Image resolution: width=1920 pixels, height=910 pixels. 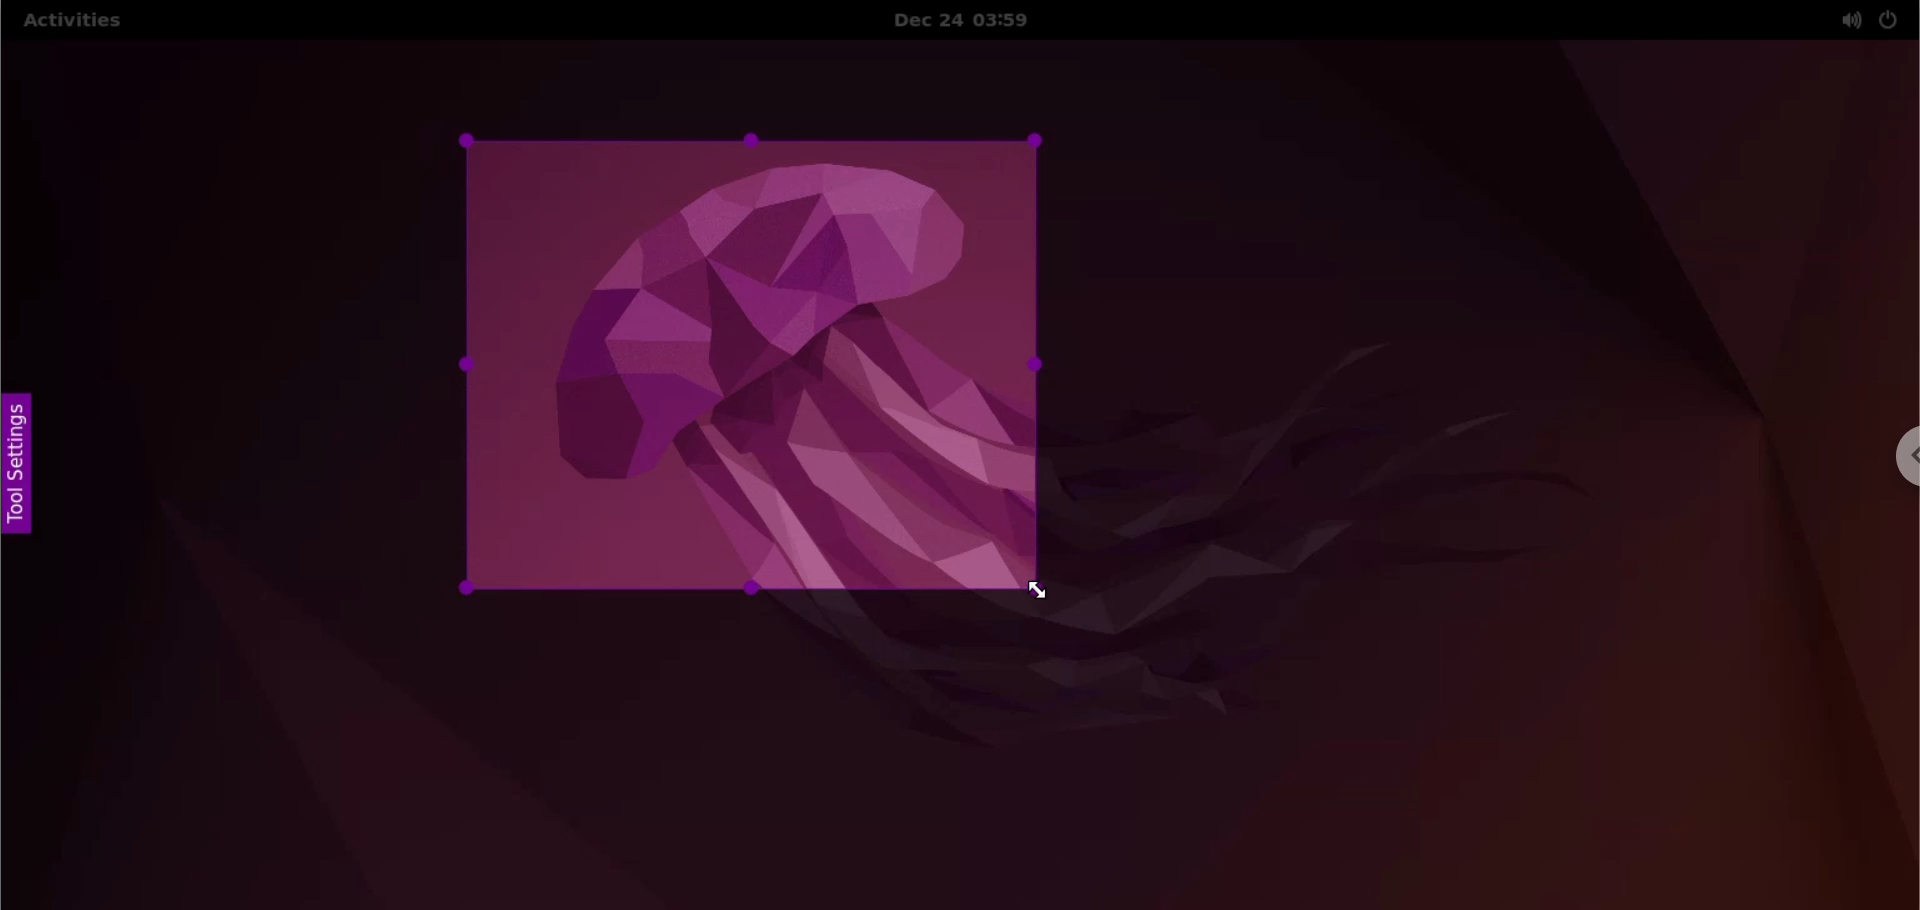 What do you see at coordinates (70, 21) in the screenshot?
I see `Activities` at bounding box center [70, 21].